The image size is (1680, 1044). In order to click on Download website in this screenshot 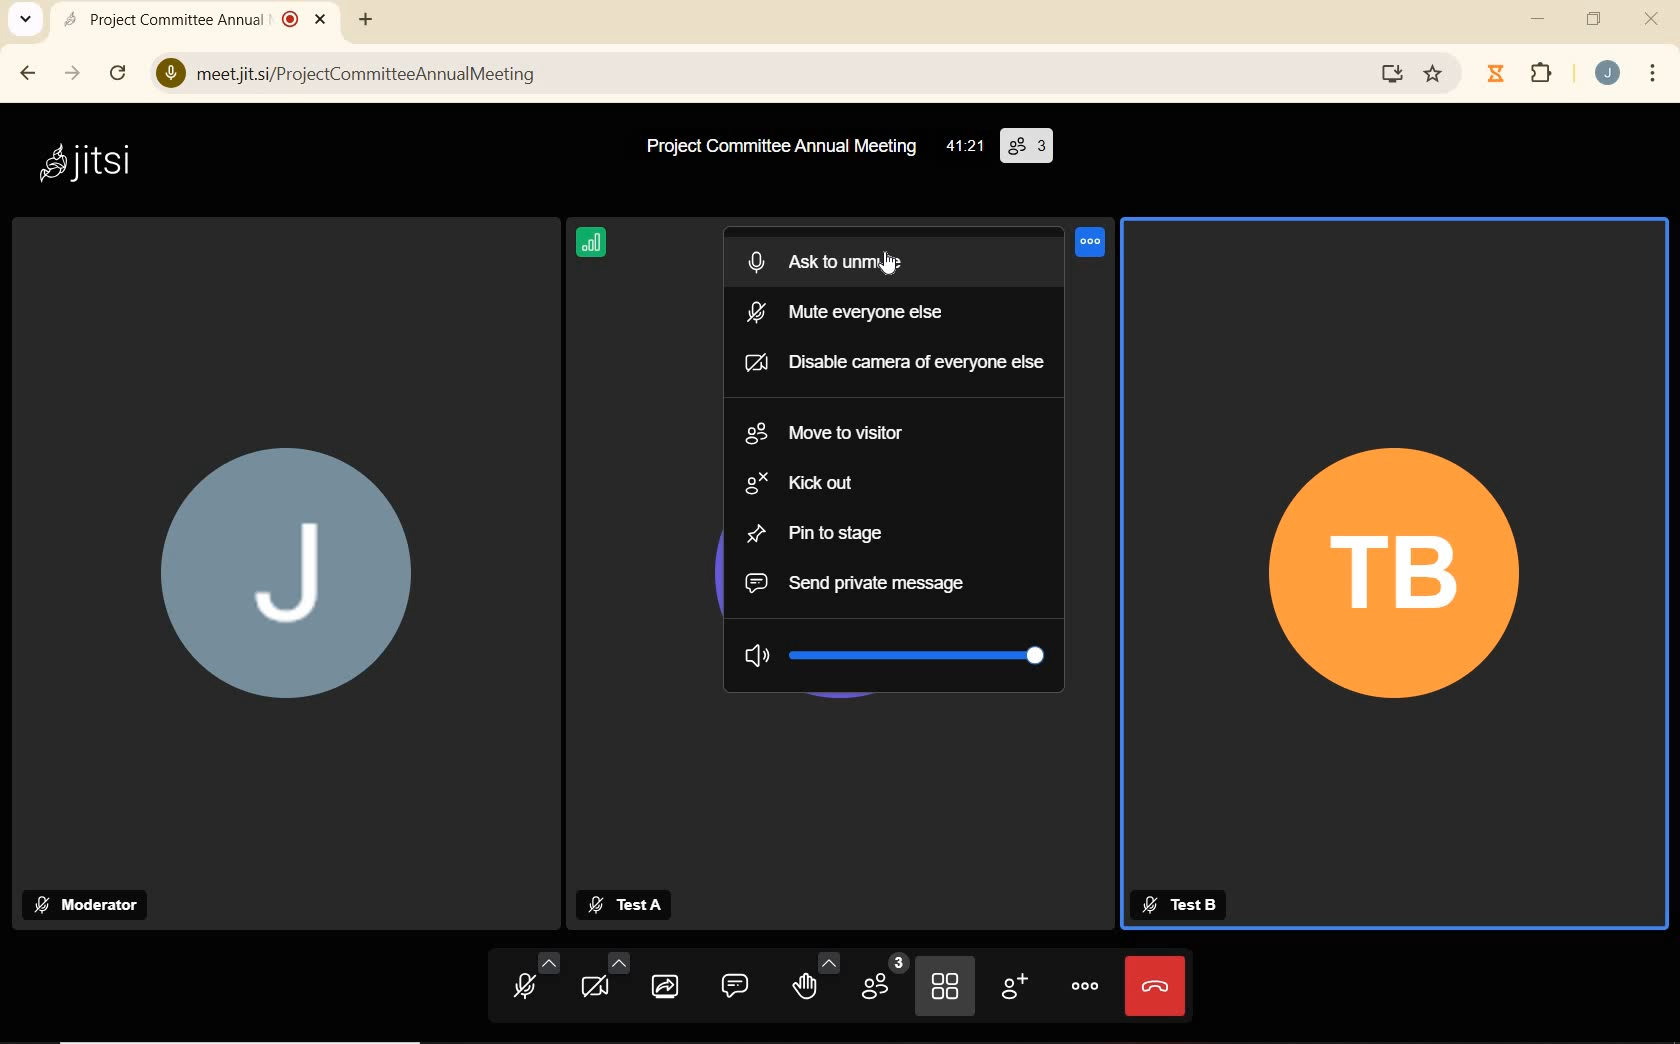, I will do `click(1389, 75)`.